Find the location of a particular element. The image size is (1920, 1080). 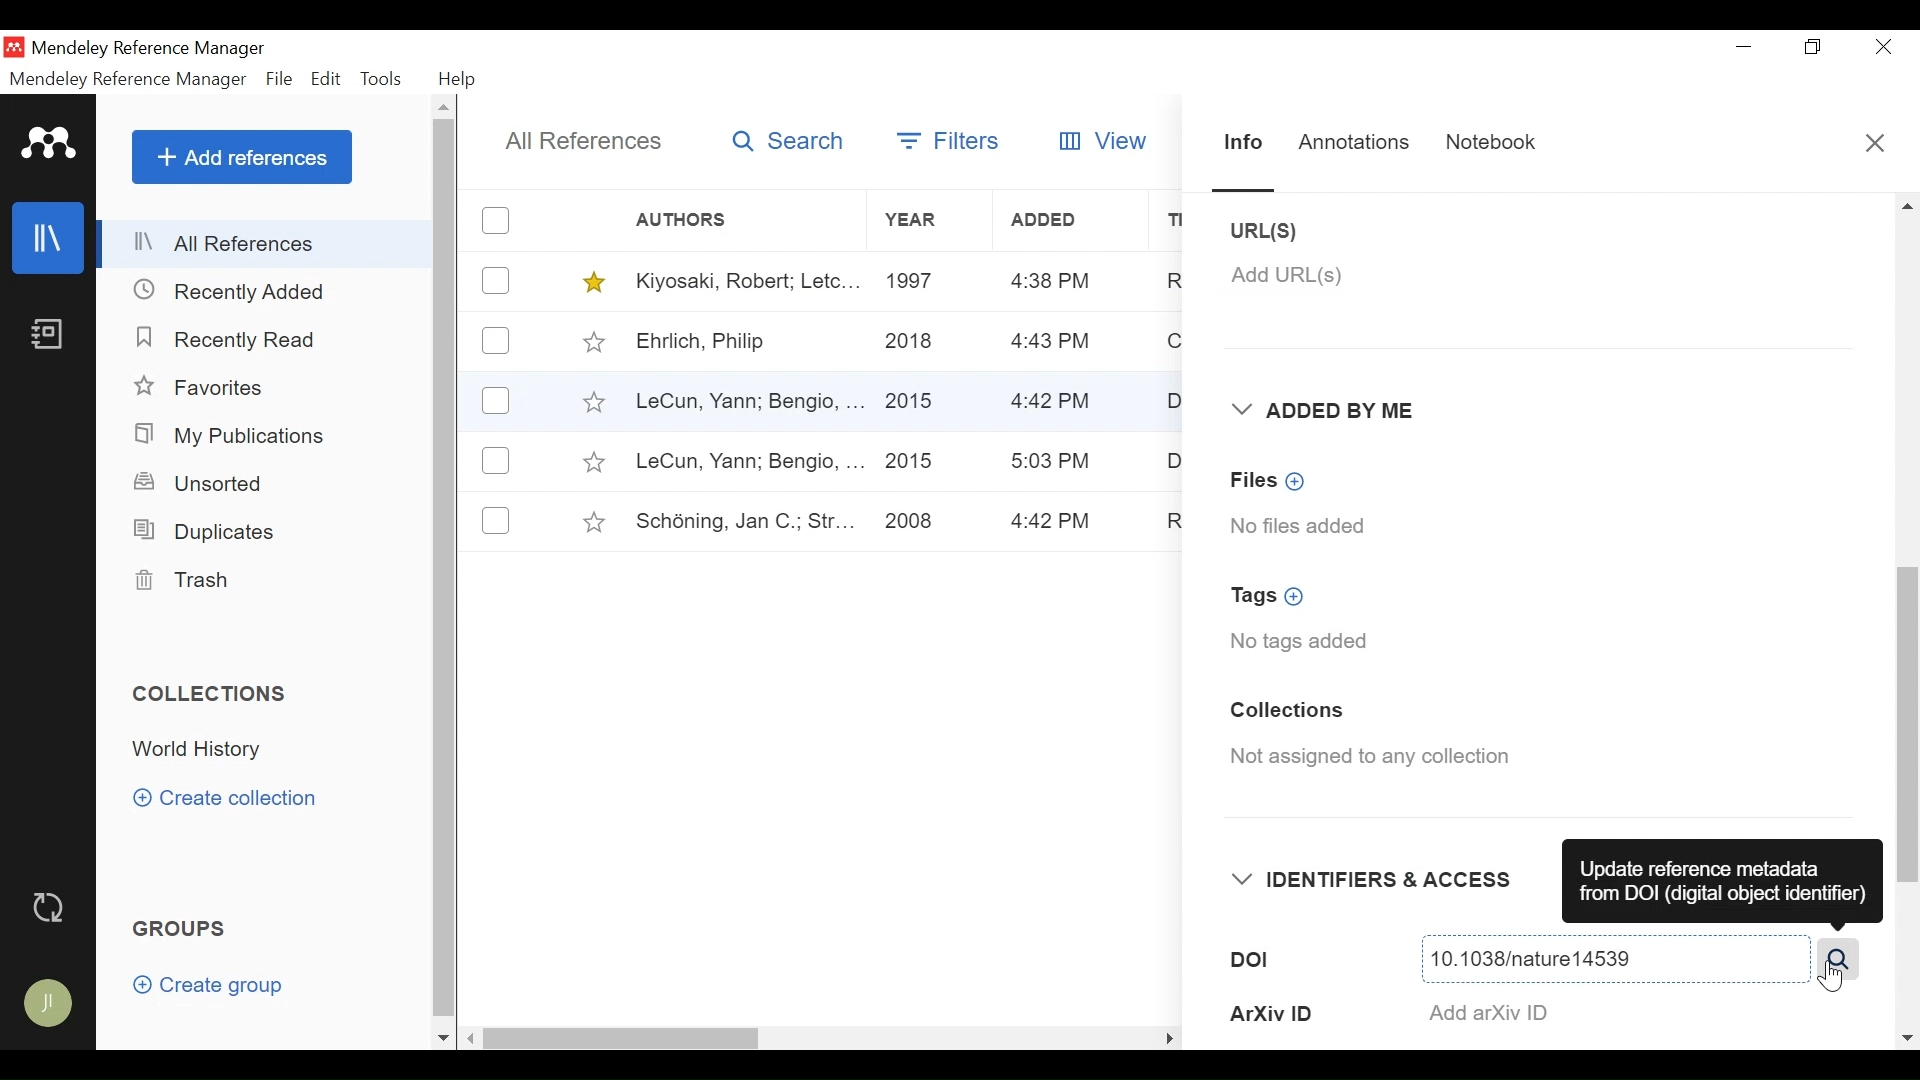

Add URL(S) is located at coordinates (1287, 275).